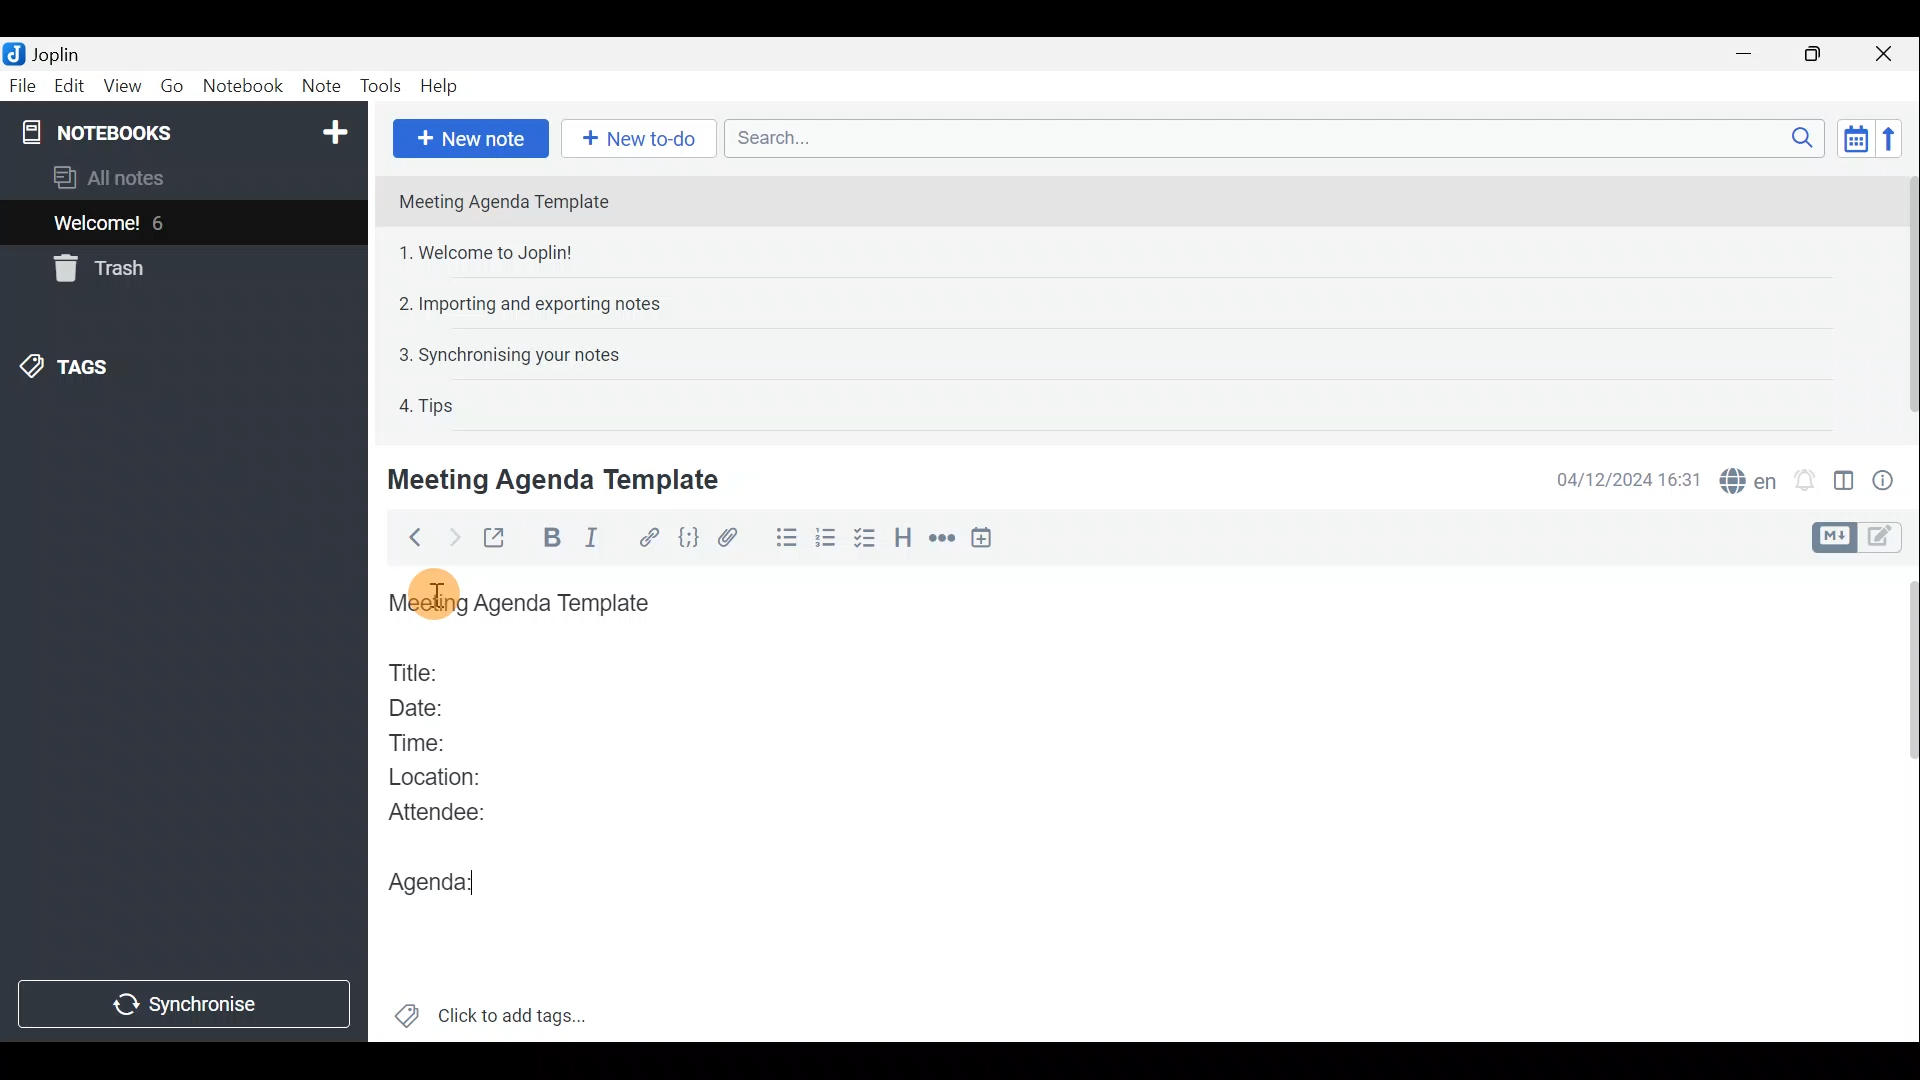 This screenshot has height=1080, width=1920. What do you see at coordinates (409, 541) in the screenshot?
I see `Back` at bounding box center [409, 541].